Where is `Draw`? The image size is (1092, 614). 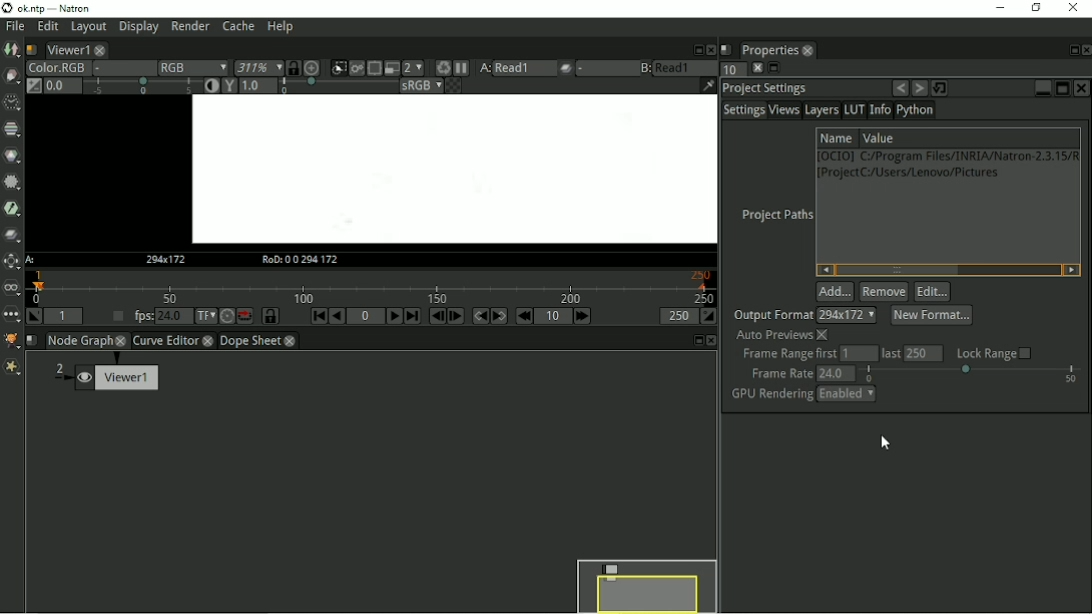
Draw is located at coordinates (12, 76).